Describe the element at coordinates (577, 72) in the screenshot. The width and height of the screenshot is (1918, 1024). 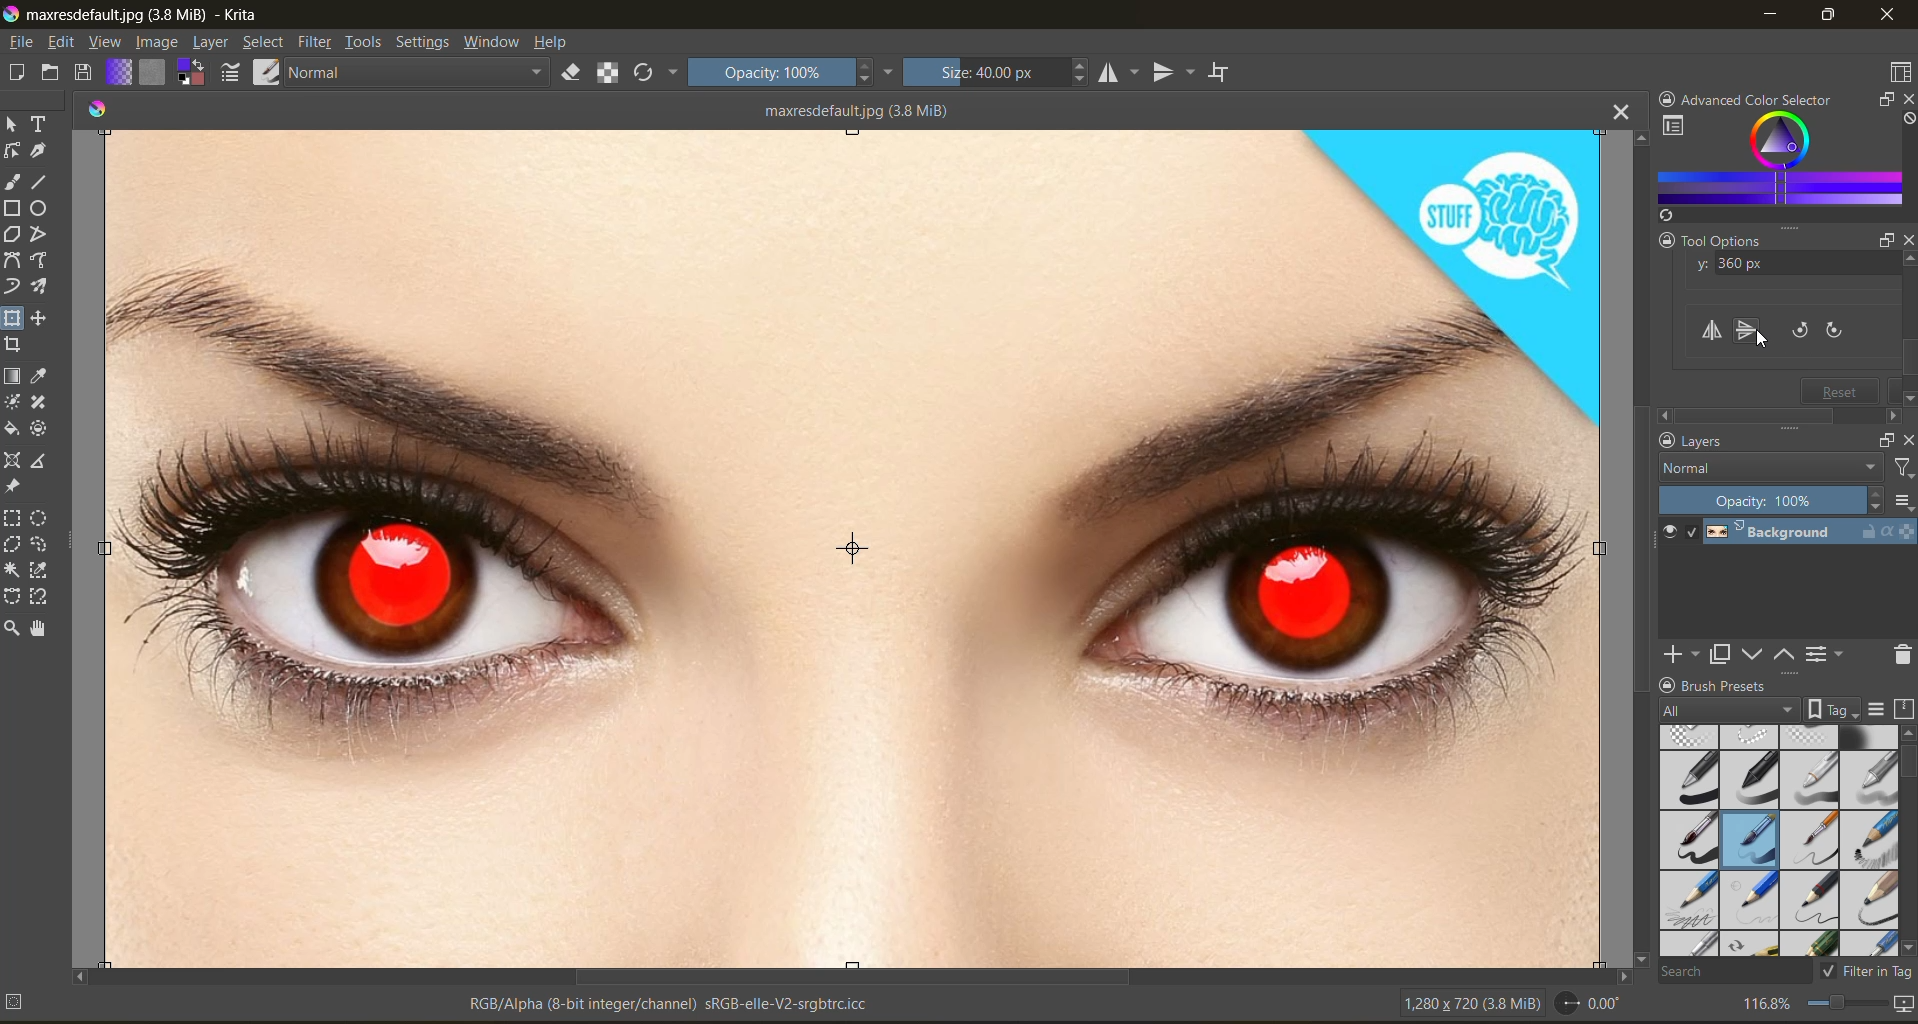
I see `set eraser mode` at that location.